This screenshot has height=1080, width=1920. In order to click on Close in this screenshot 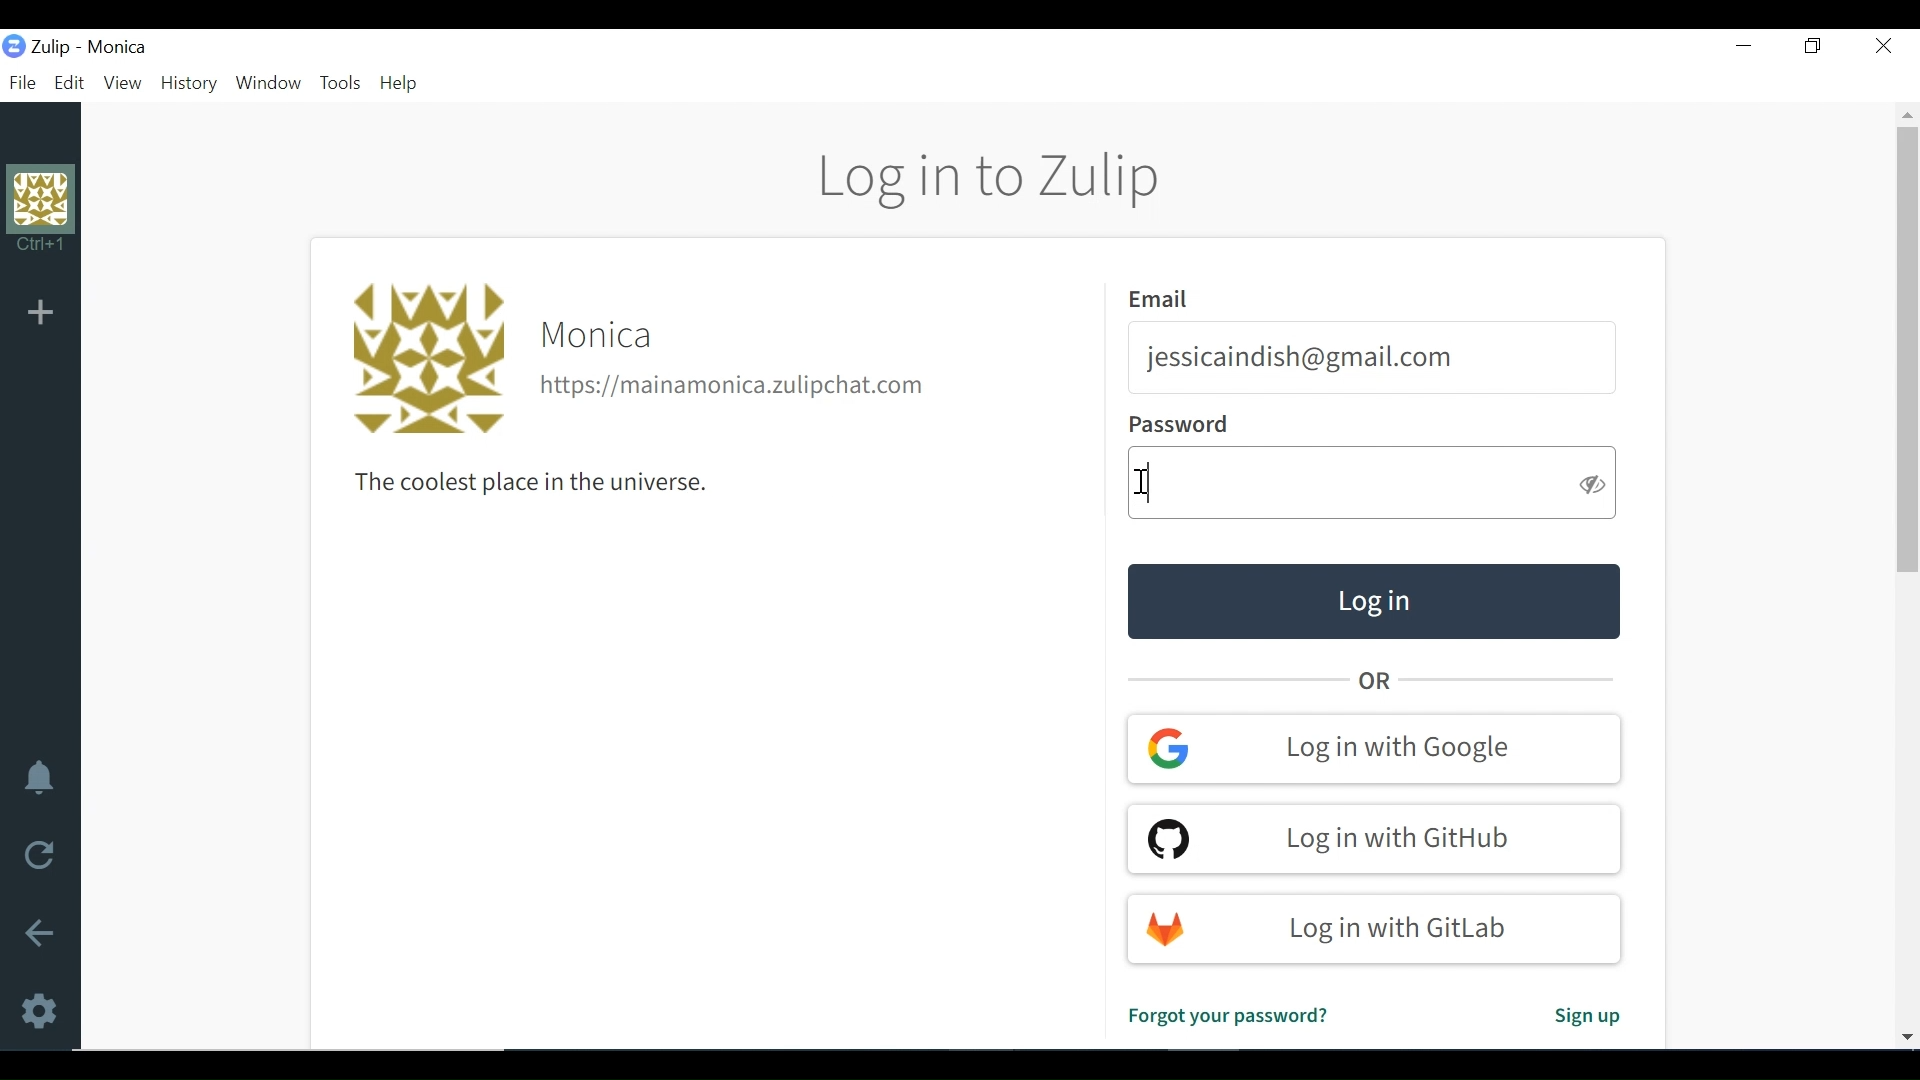, I will do `click(1881, 44)`.